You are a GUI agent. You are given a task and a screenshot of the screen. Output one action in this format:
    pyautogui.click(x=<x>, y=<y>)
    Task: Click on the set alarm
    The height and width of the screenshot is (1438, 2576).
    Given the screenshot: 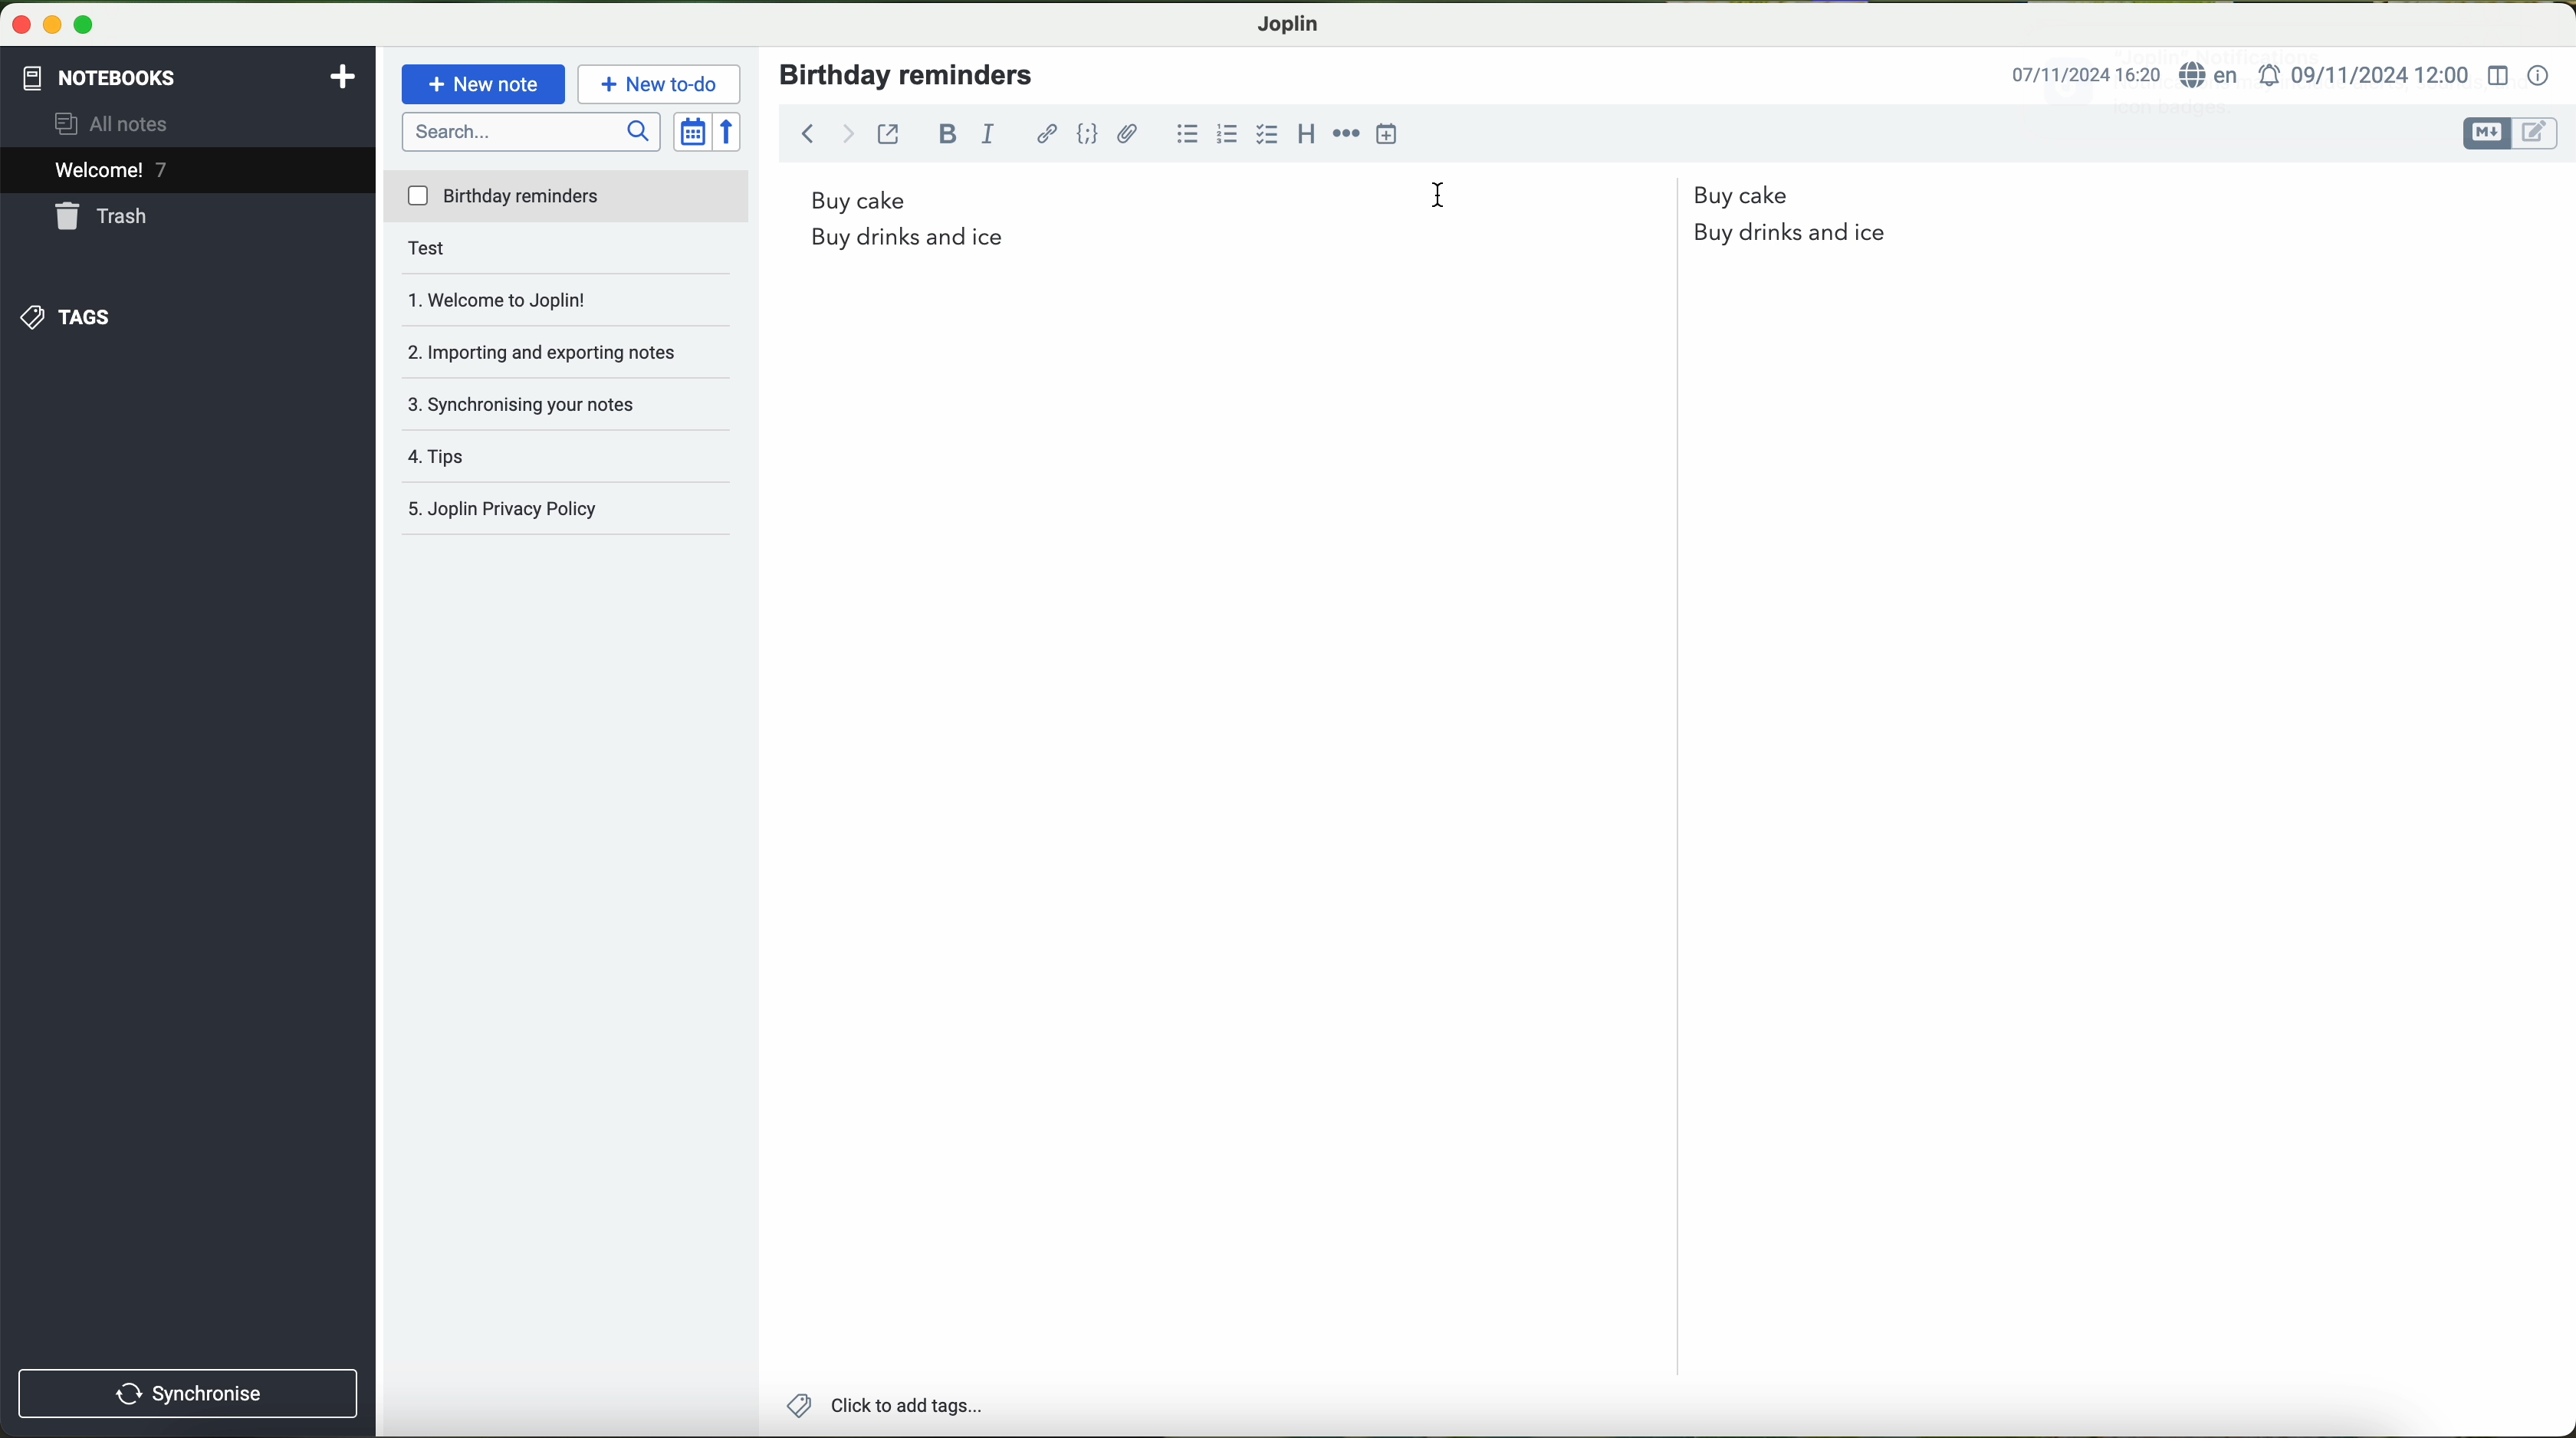 What is the action you would take?
    pyautogui.click(x=2463, y=76)
    